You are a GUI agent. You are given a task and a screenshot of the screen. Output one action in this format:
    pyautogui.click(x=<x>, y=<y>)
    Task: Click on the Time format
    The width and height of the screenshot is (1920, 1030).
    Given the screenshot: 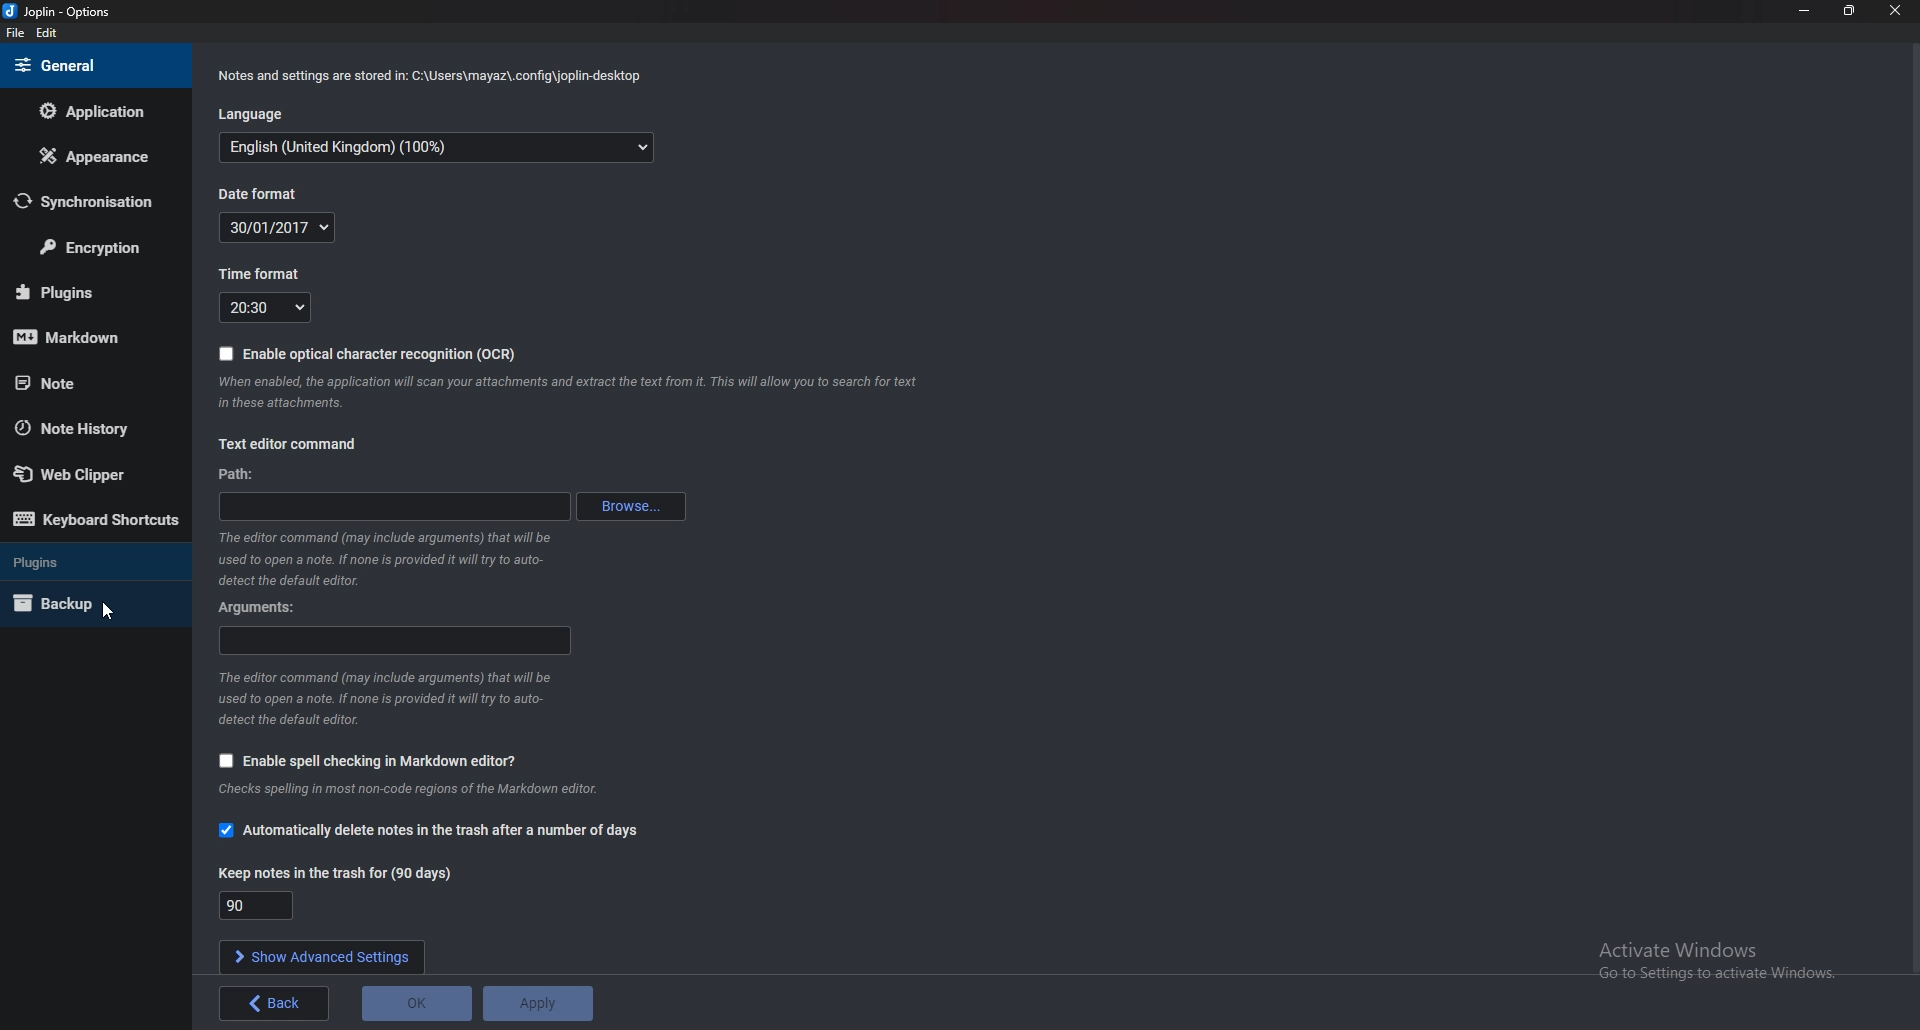 What is the action you would take?
    pyautogui.click(x=265, y=310)
    